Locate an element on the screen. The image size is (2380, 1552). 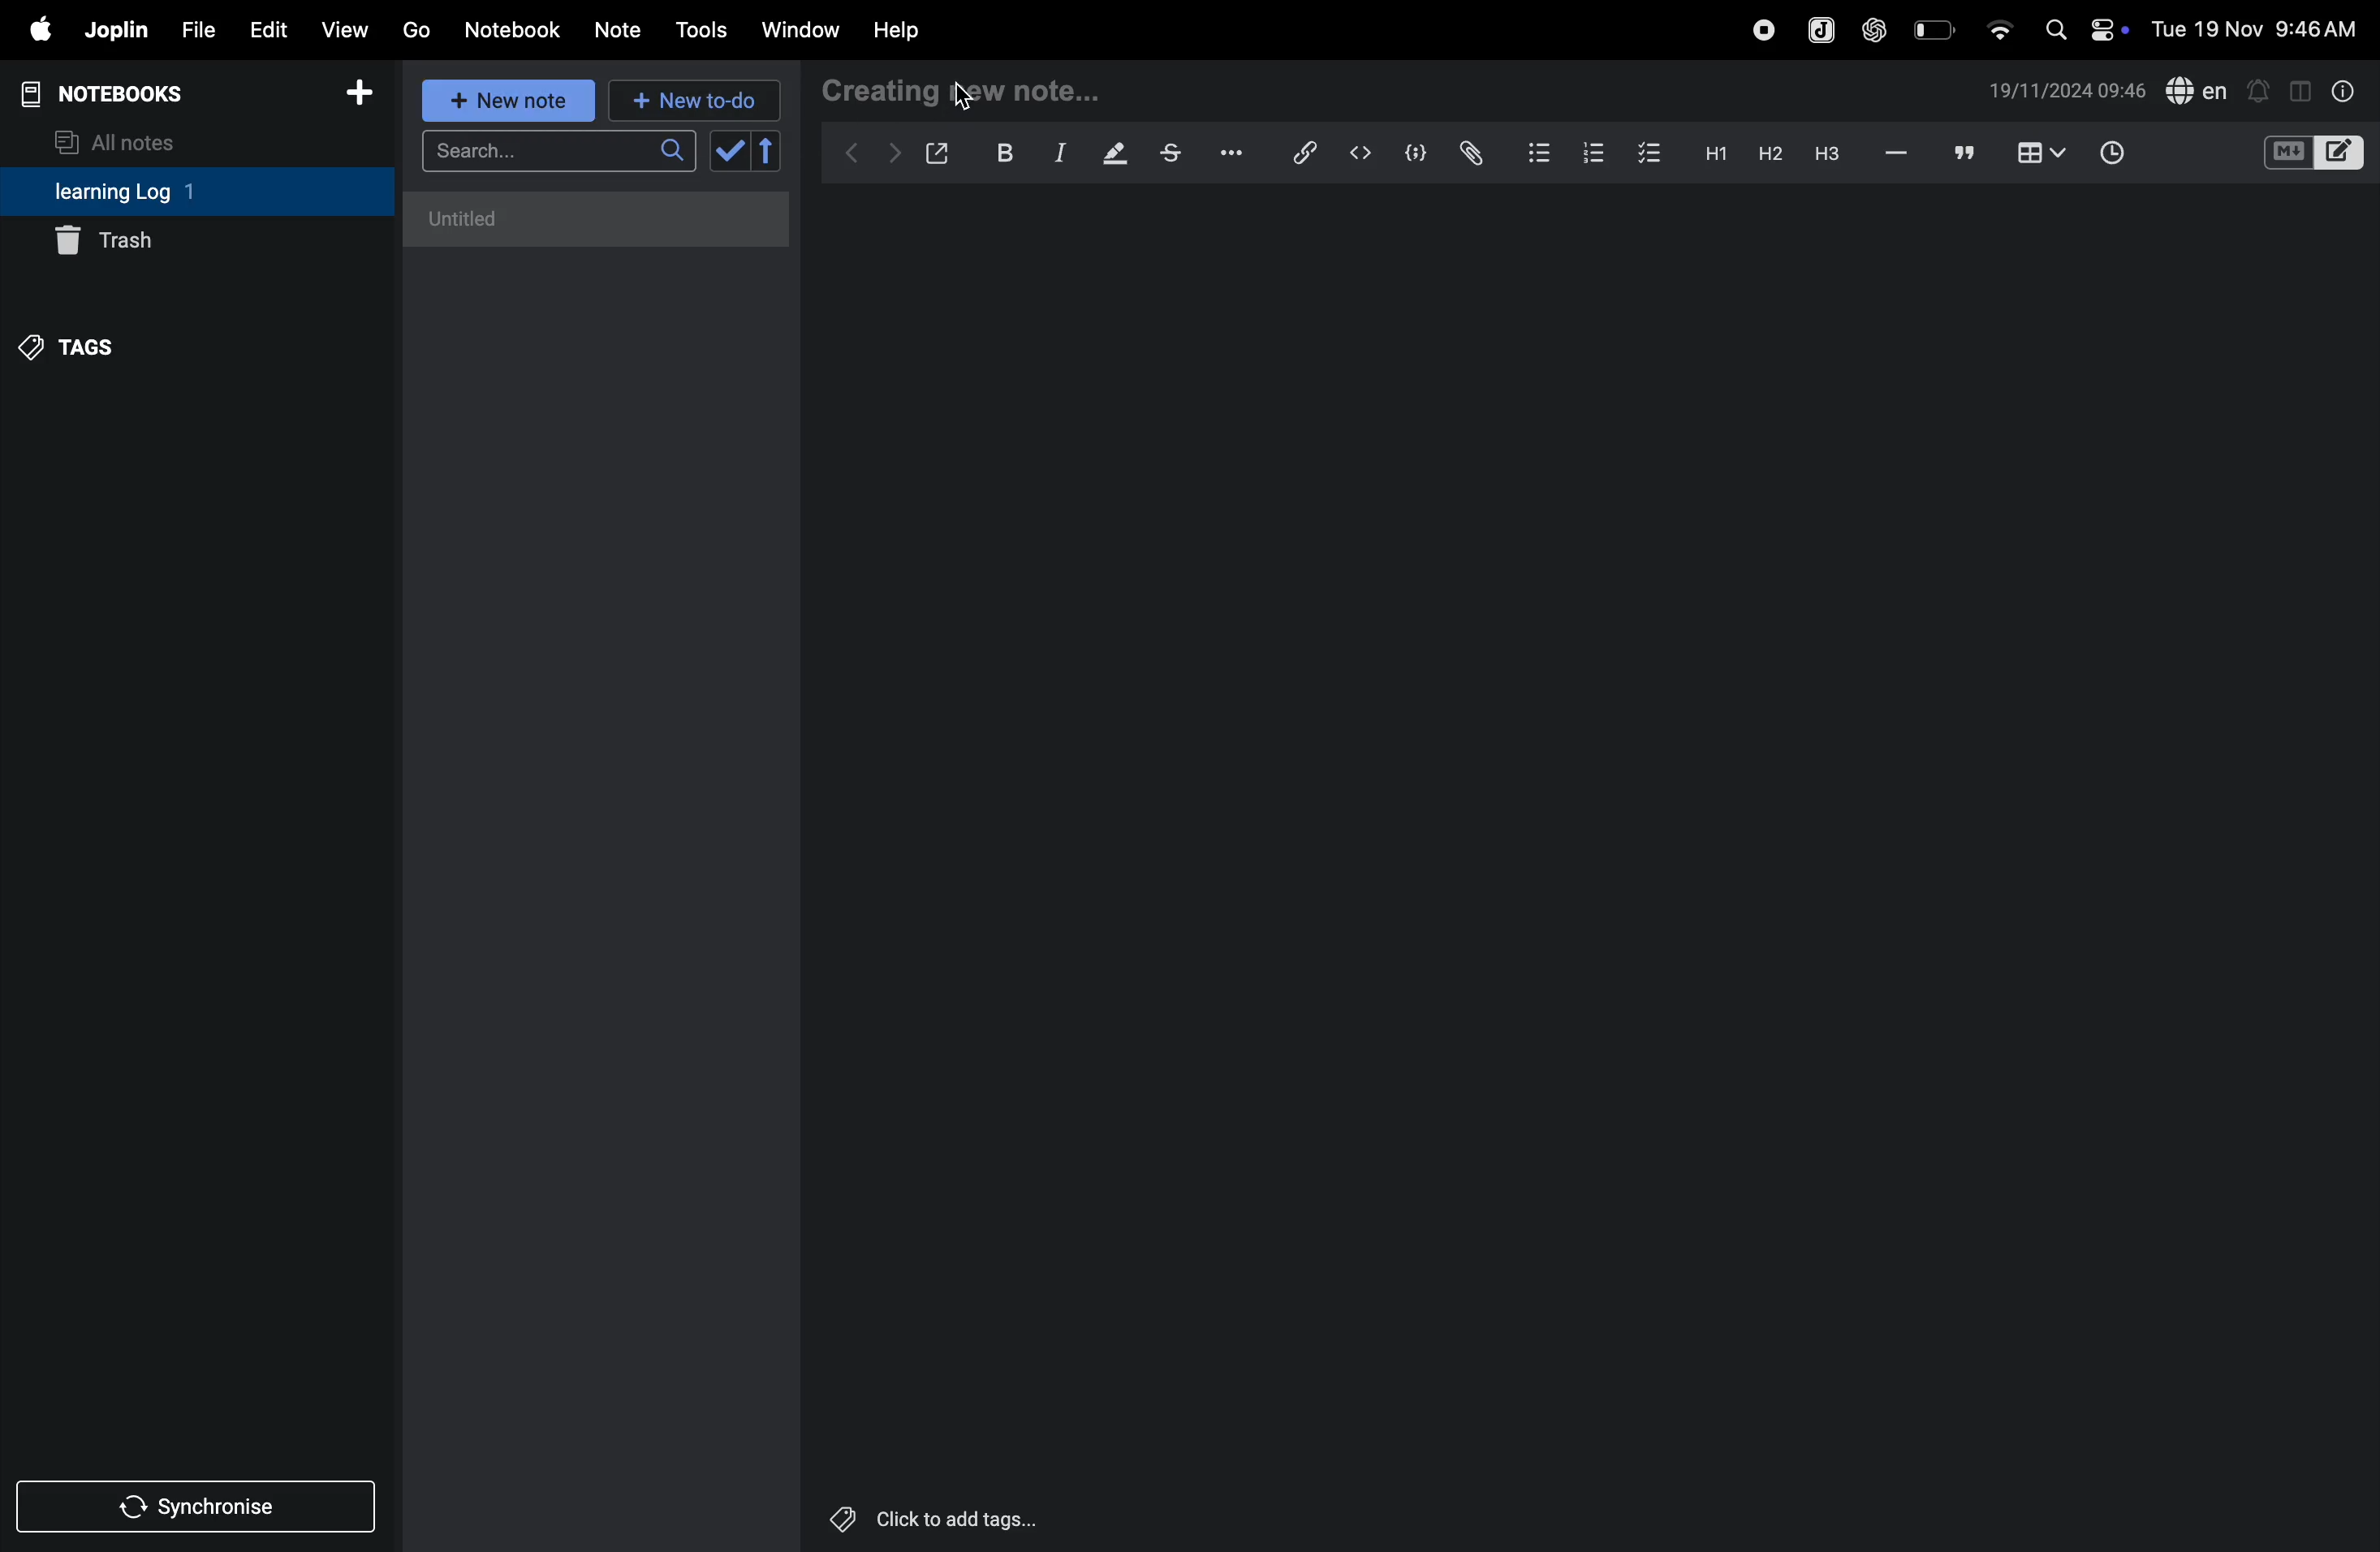
code block is located at coordinates (1412, 155).